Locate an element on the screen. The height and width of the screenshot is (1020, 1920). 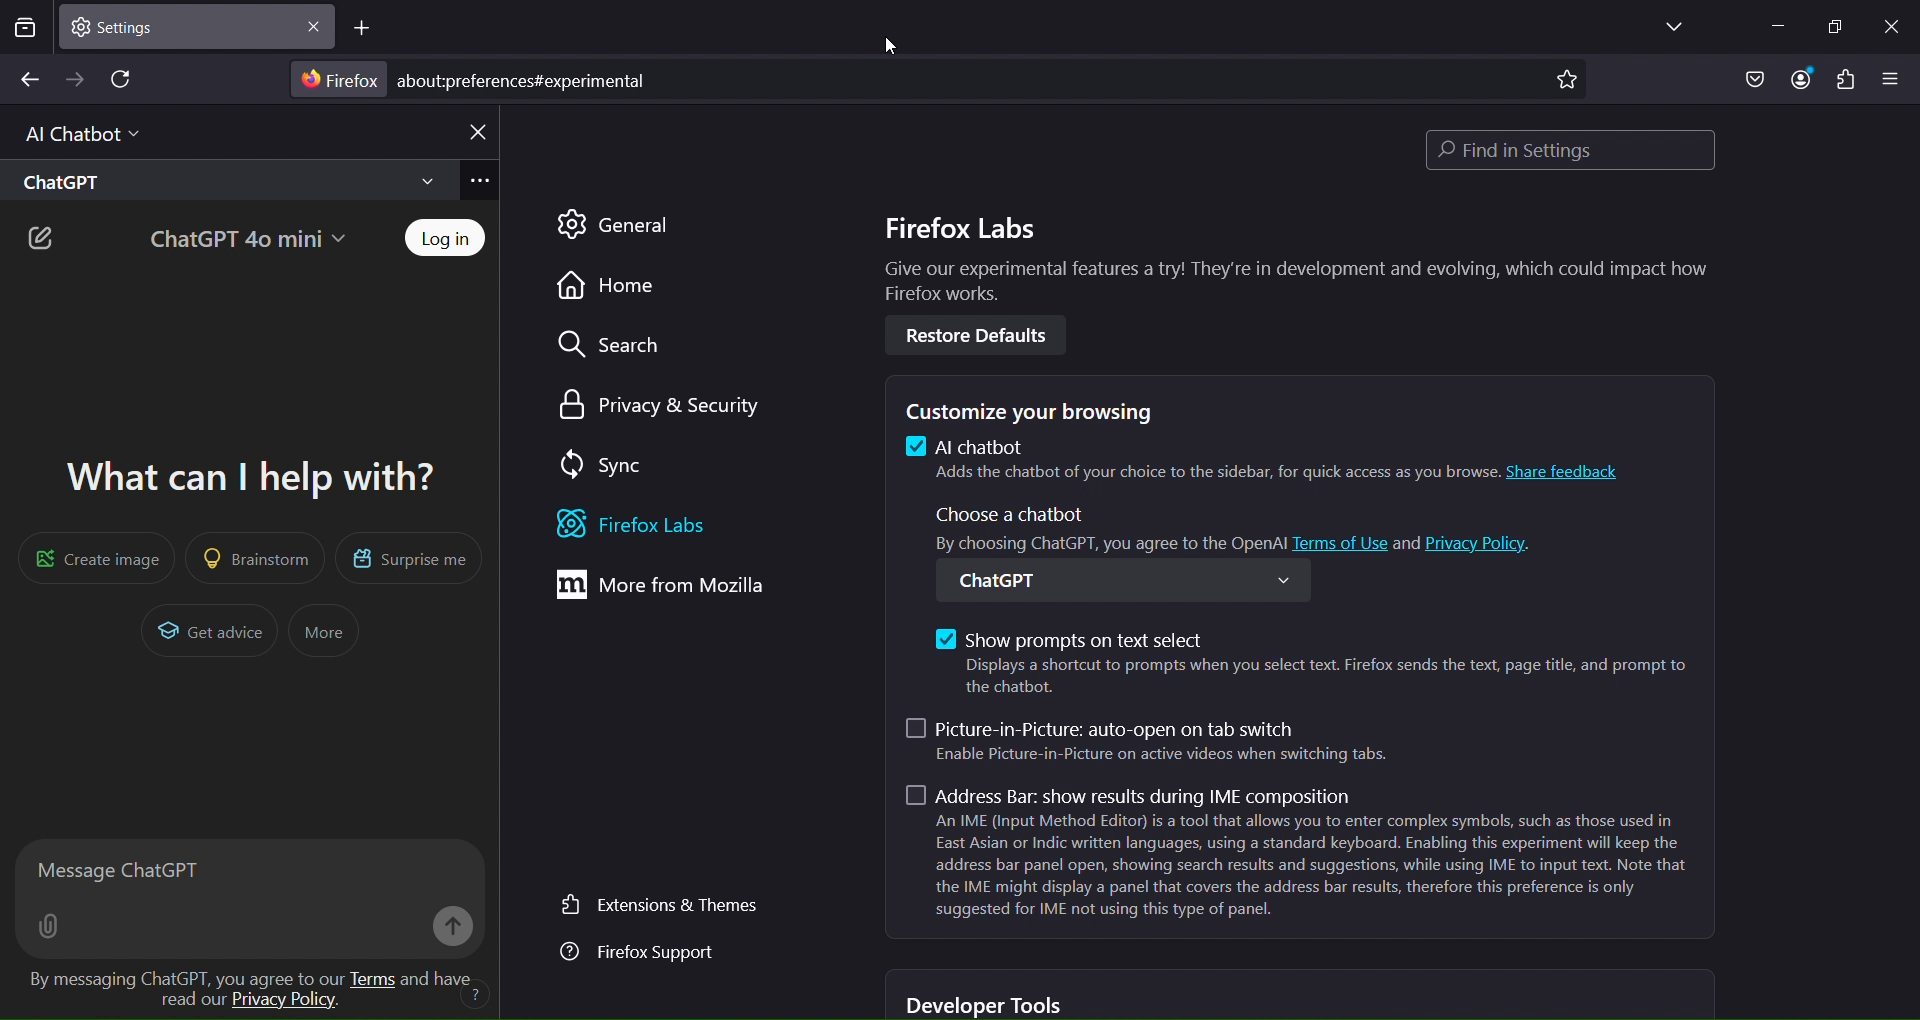
new chat is located at coordinates (42, 240).